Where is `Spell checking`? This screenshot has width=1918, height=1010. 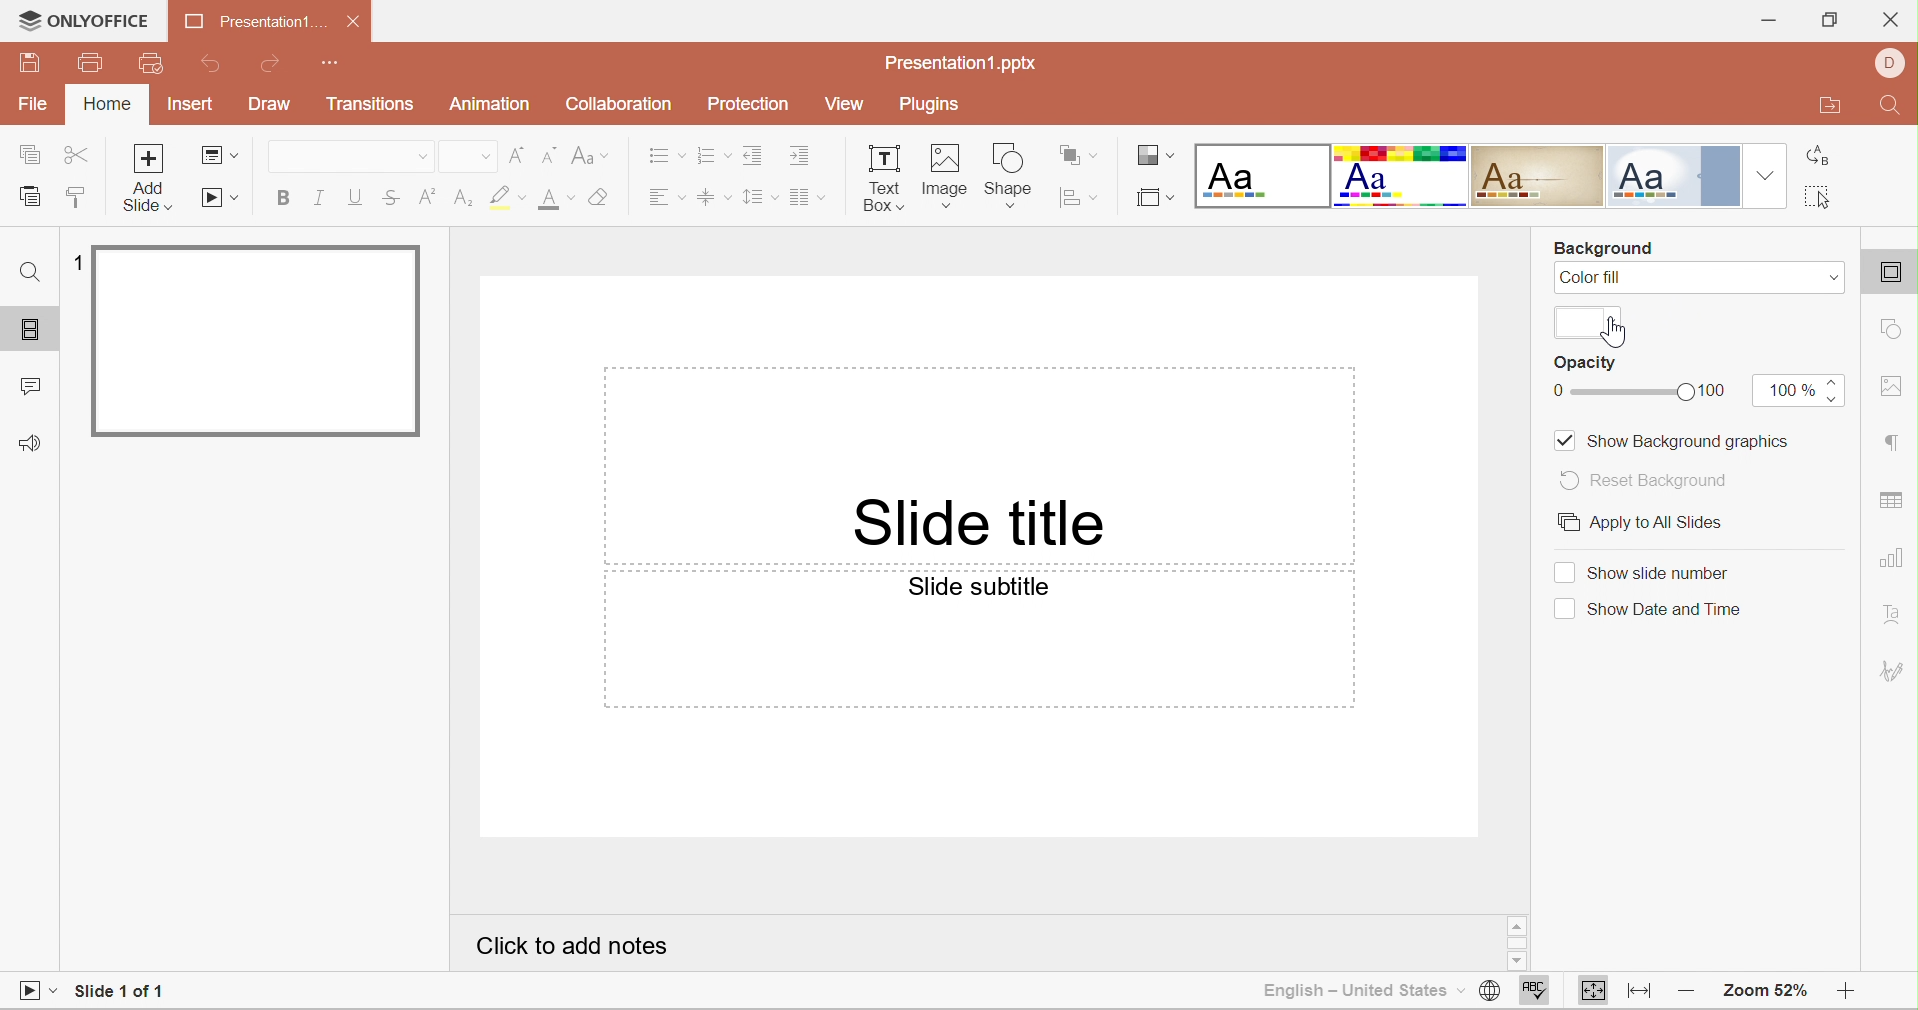 Spell checking is located at coordinates (1535, 992).